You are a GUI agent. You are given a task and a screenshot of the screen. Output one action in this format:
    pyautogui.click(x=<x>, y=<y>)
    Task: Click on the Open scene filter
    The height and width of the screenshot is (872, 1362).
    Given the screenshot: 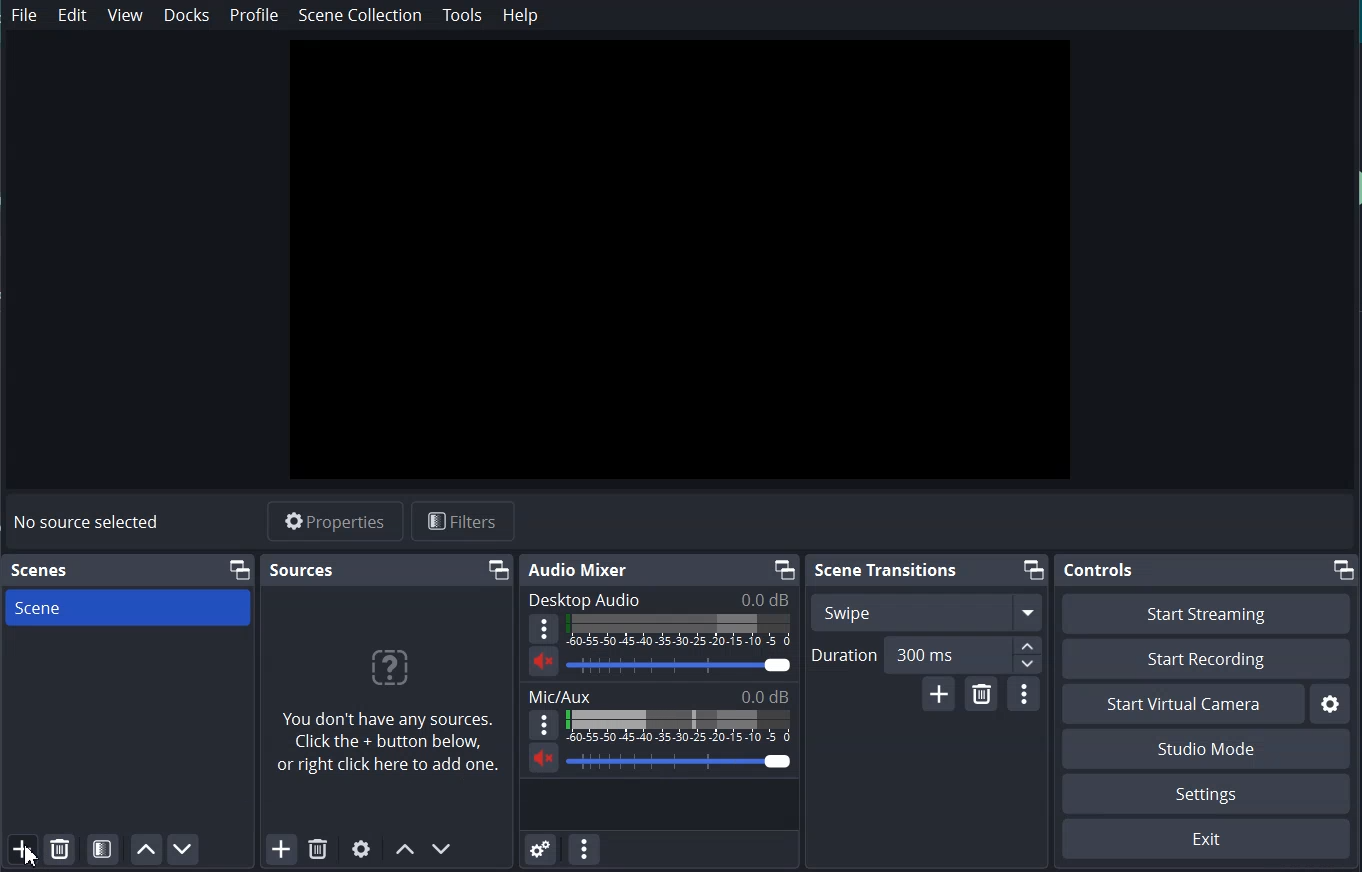 What is the action you would take?
    pyautogui.click(x=102, y=848)
    